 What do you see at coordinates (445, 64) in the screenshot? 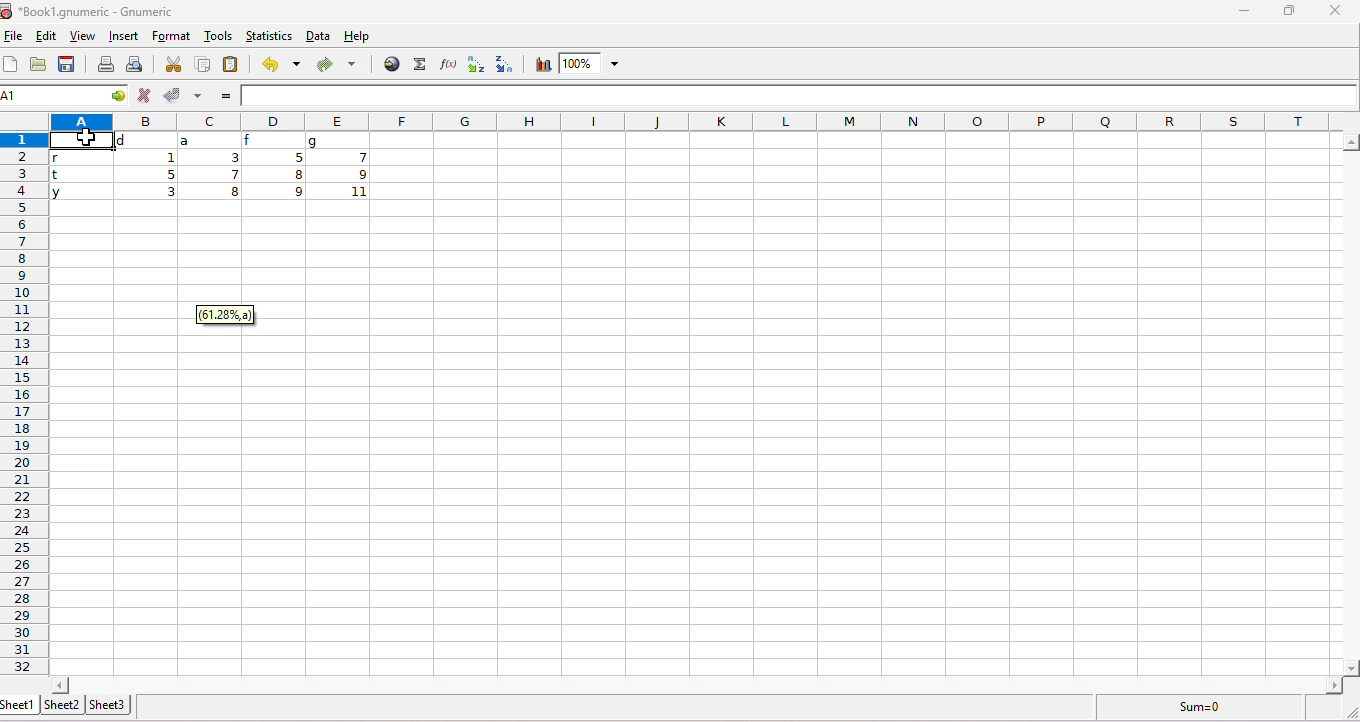
I see `function wizard` at bounding box center [445, 64].